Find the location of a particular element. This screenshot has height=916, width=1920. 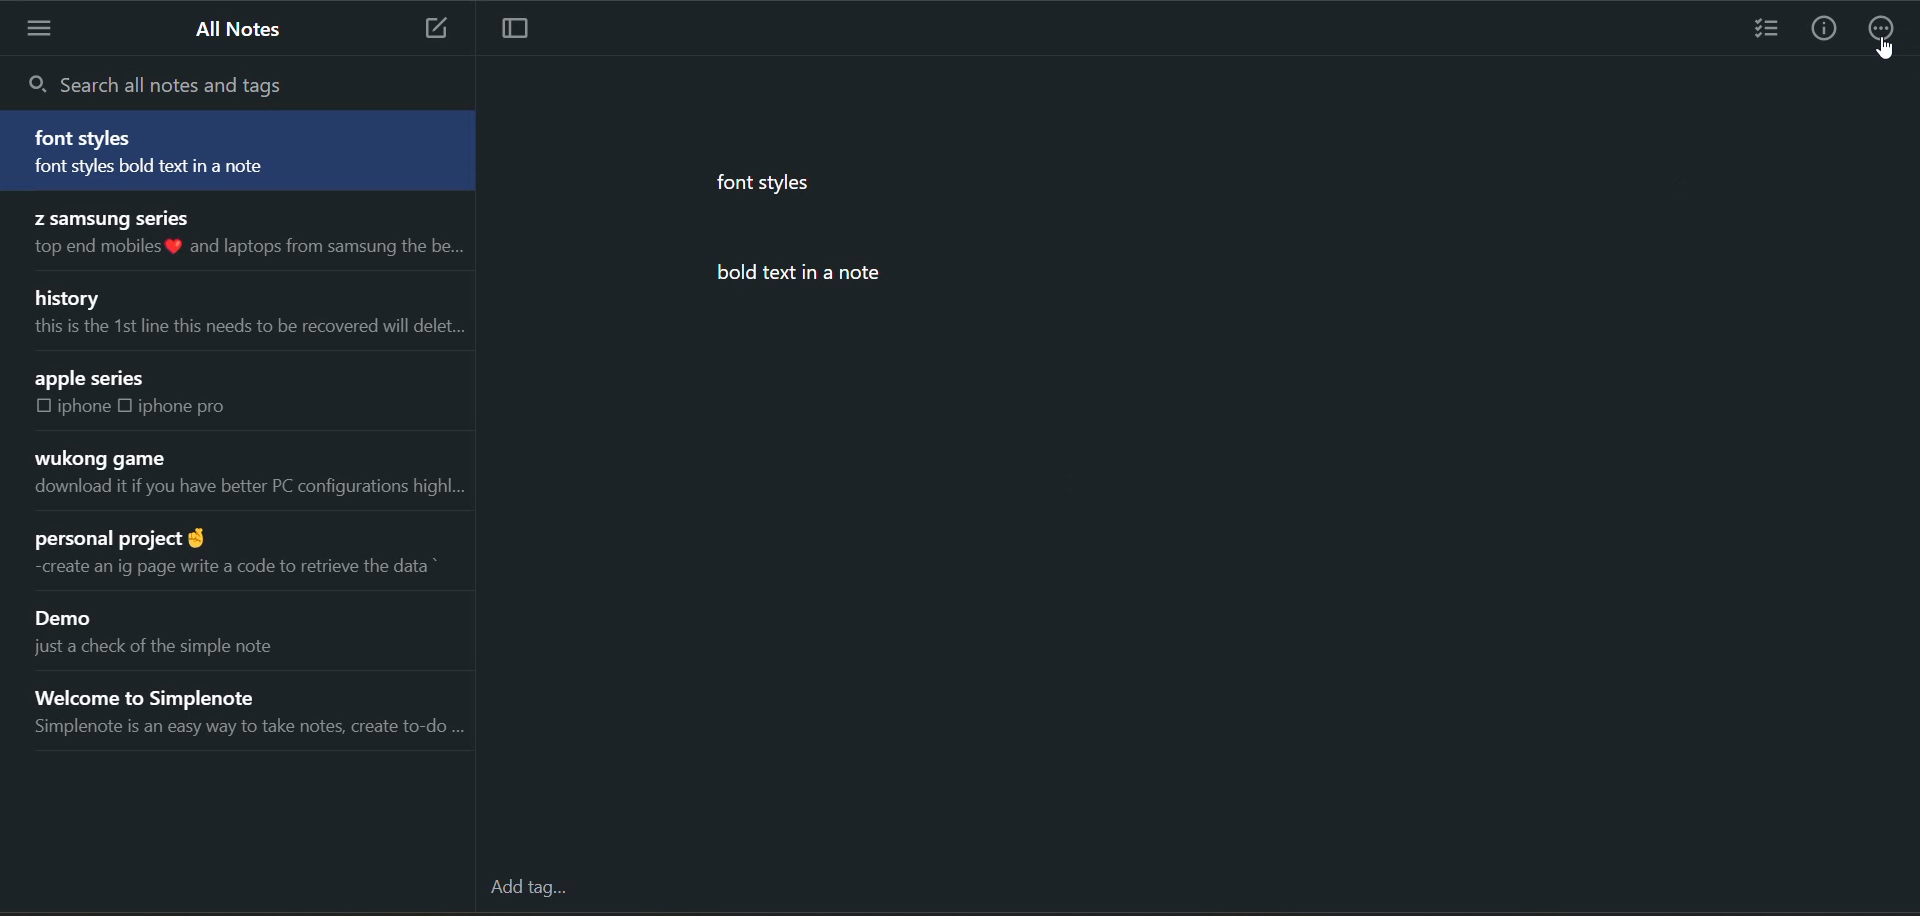

top end mobiles % and laptops from samsung the be... is located at coordinates (243, 248).